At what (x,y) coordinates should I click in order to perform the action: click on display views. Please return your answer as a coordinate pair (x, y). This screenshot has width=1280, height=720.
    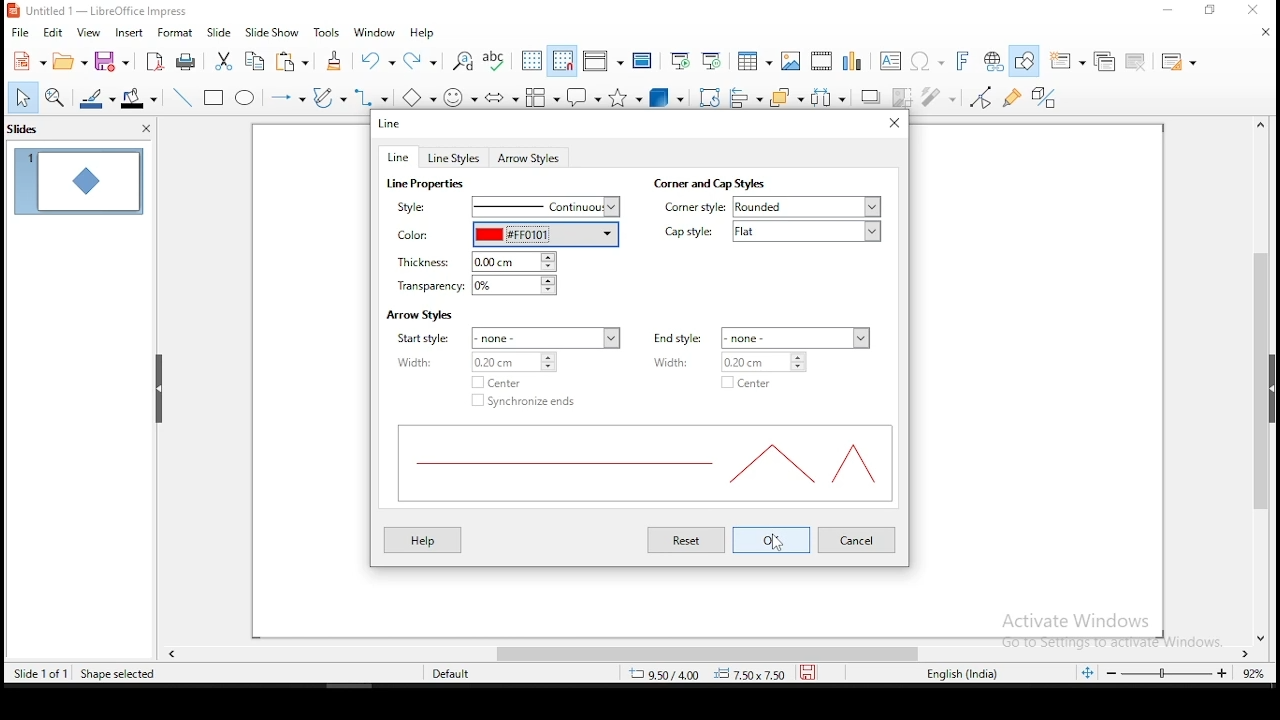
    Looking at the image, I should click on (602, 60).